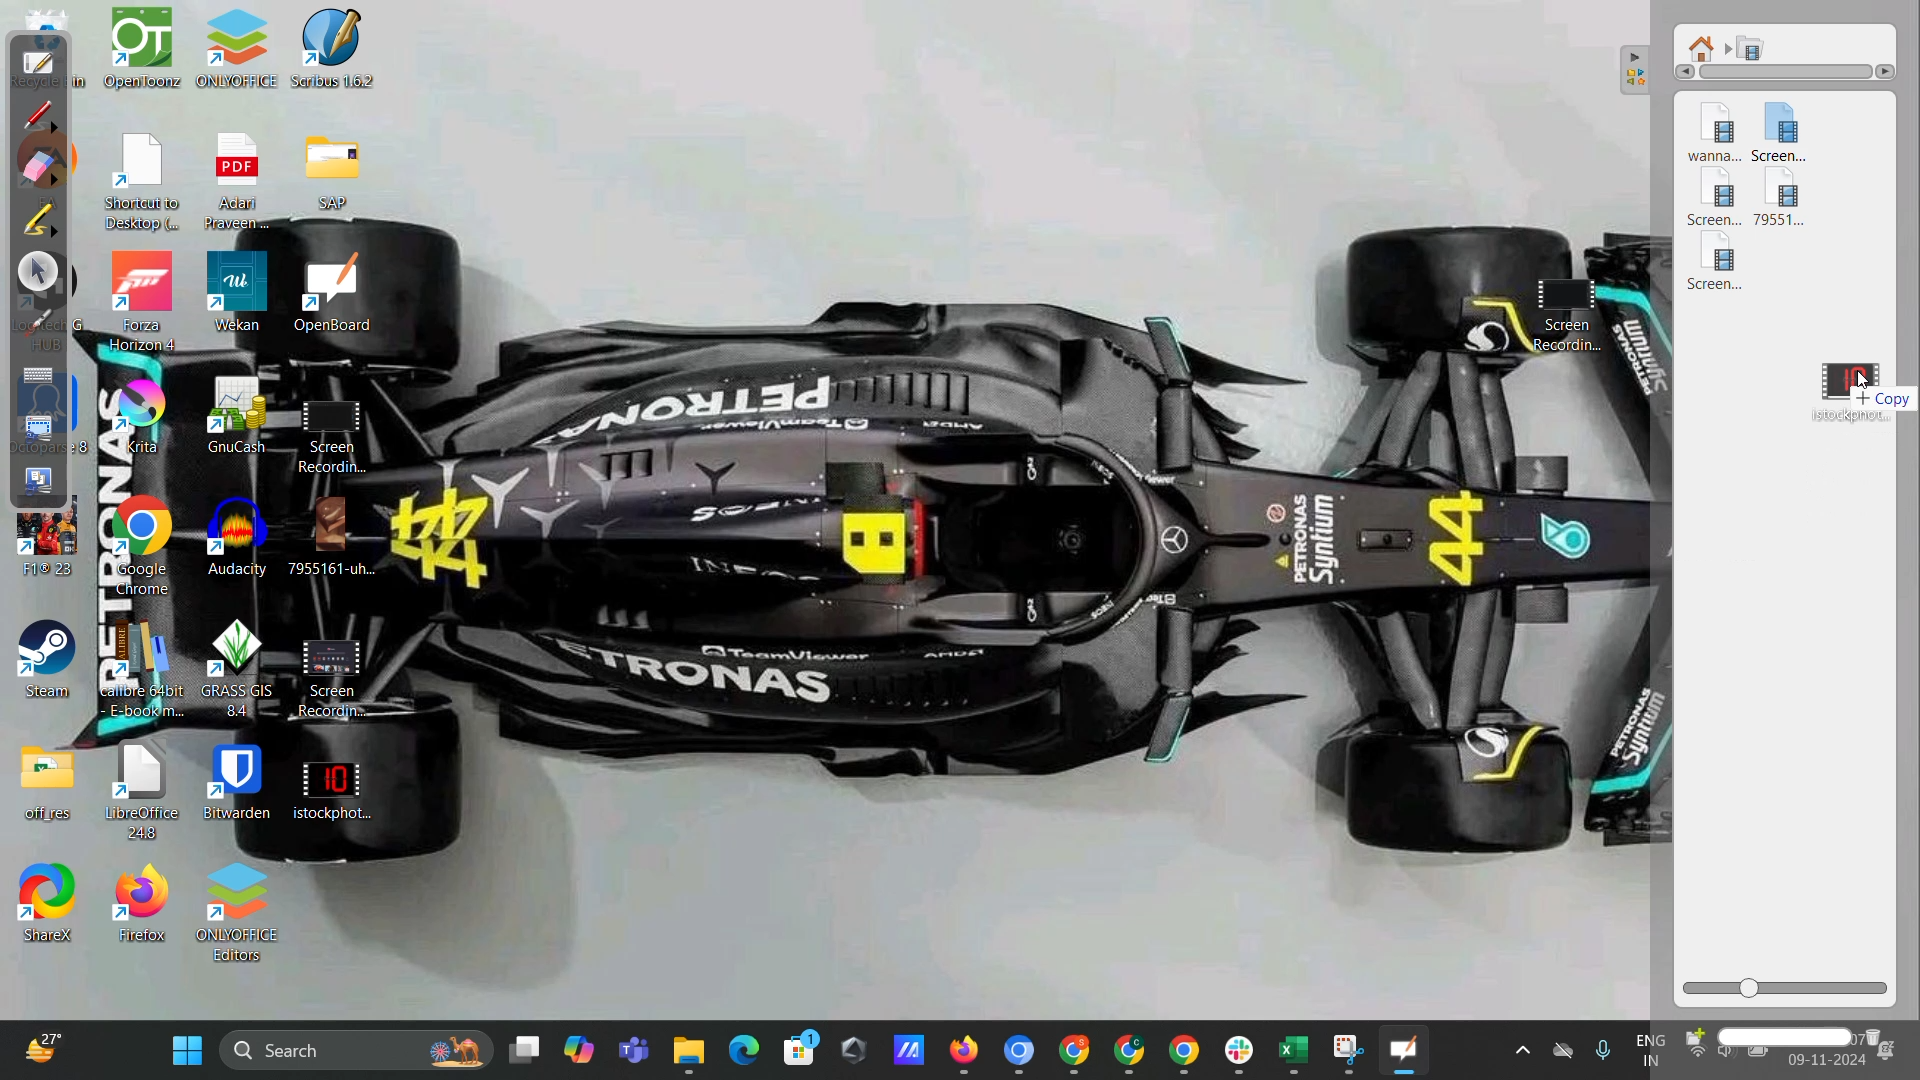 The image size is (1920, 1080). What do you see at coordinates (49, 662) in the screenshot?
I see `shortcut on desktop 16` at bounding box center [49, 662].